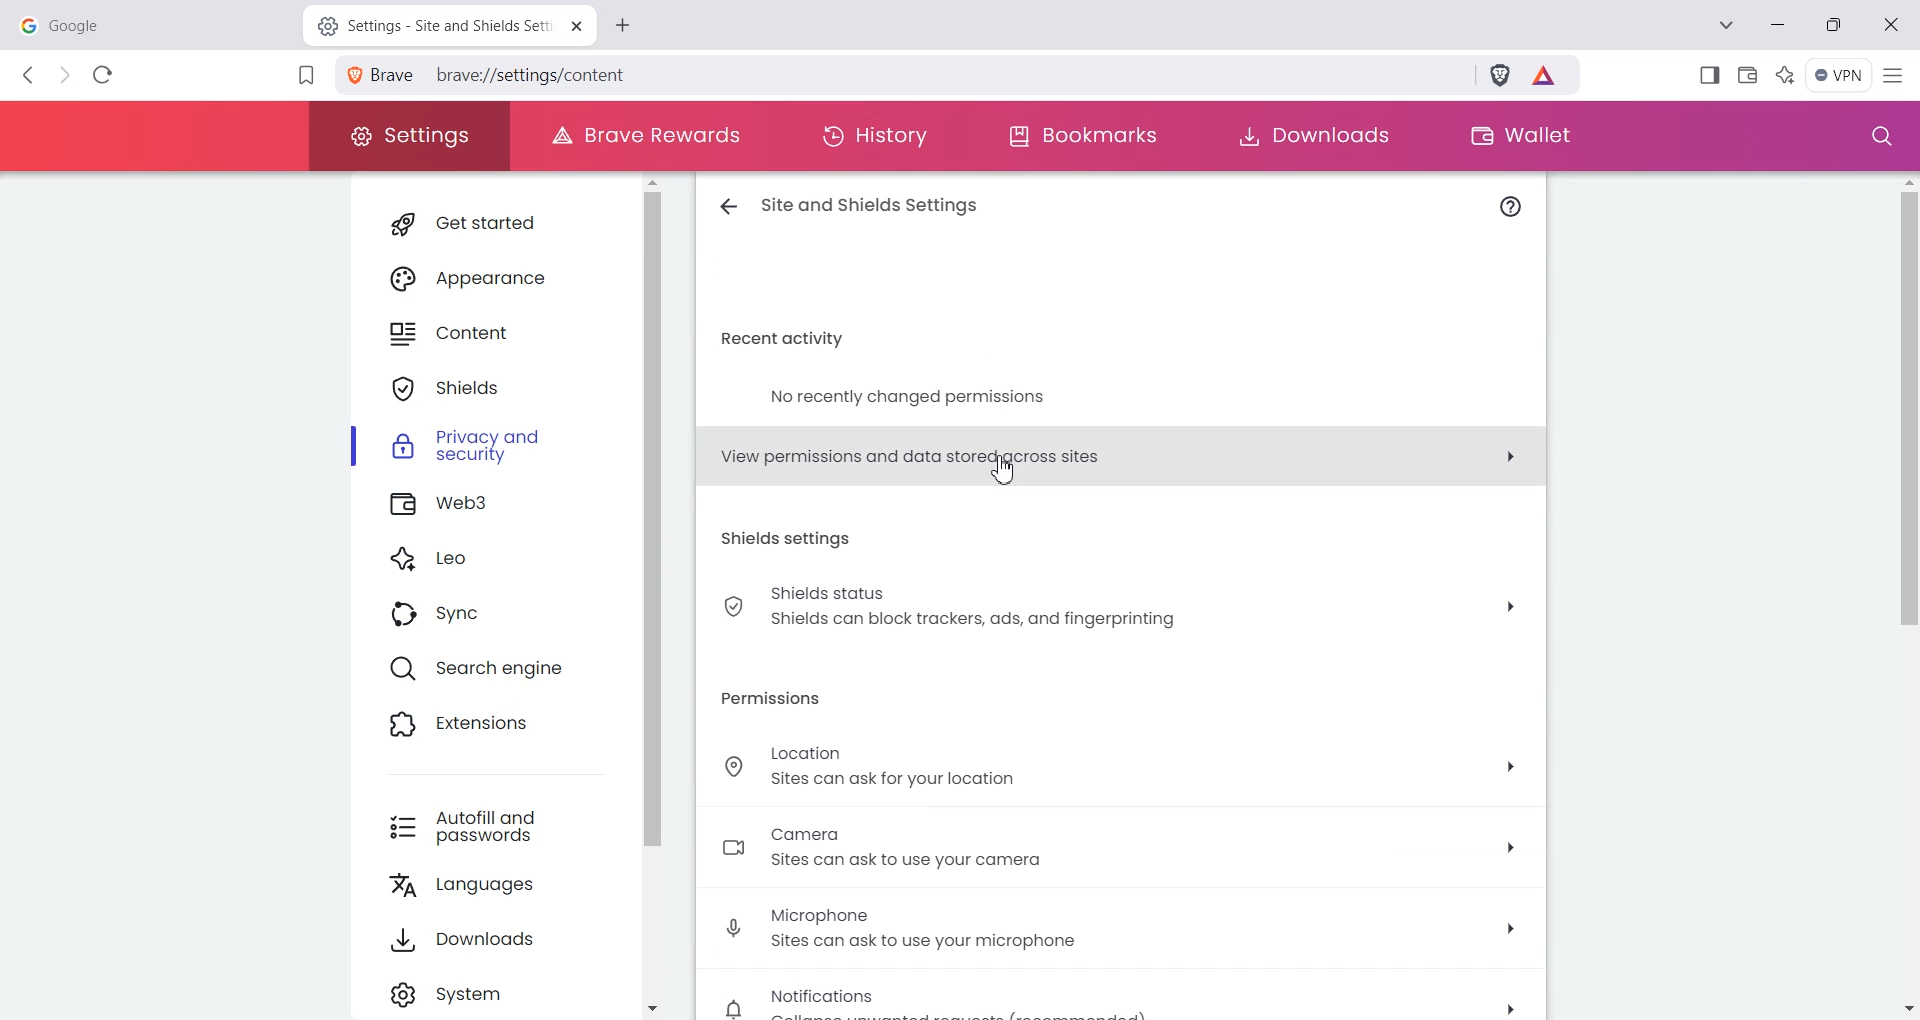  Describe the element at coordinates (103, 74) in the screenshot. I see `Reload` at that location.